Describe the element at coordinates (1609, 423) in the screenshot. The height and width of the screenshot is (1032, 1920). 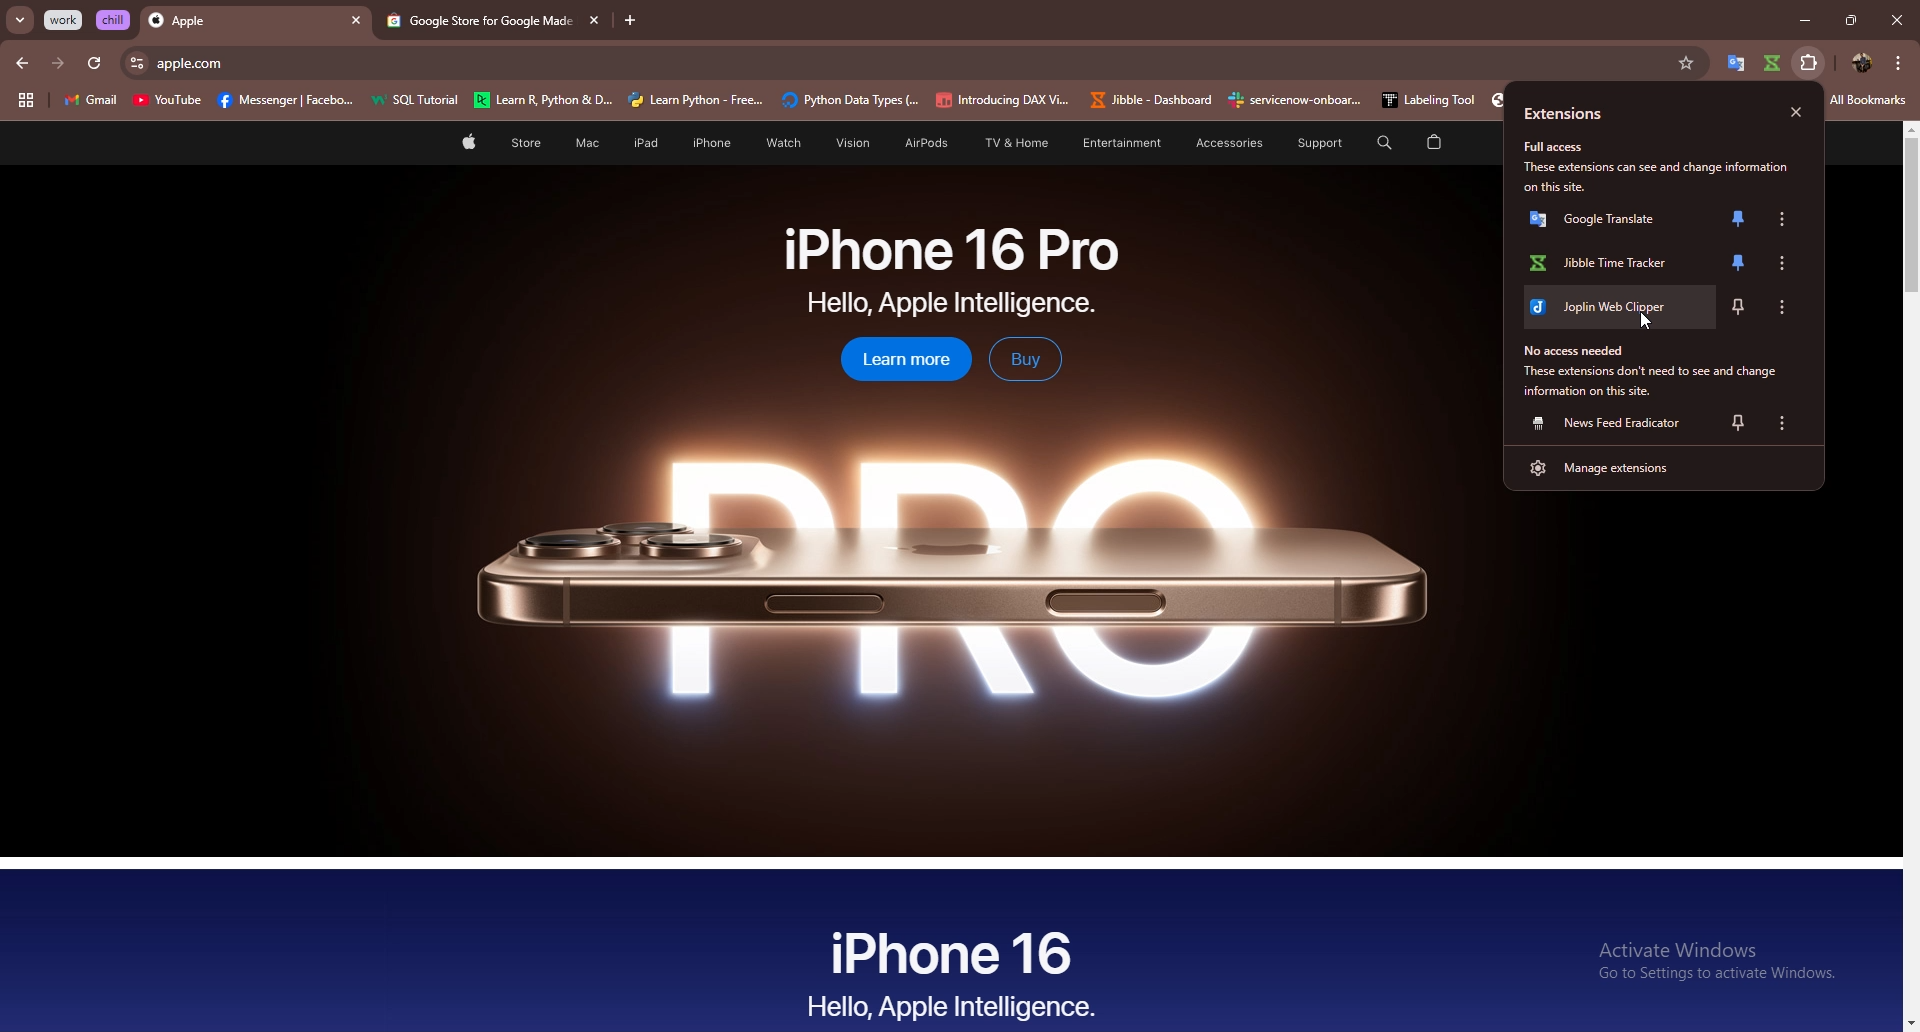
I see `News Feed Eradicator` at that location.